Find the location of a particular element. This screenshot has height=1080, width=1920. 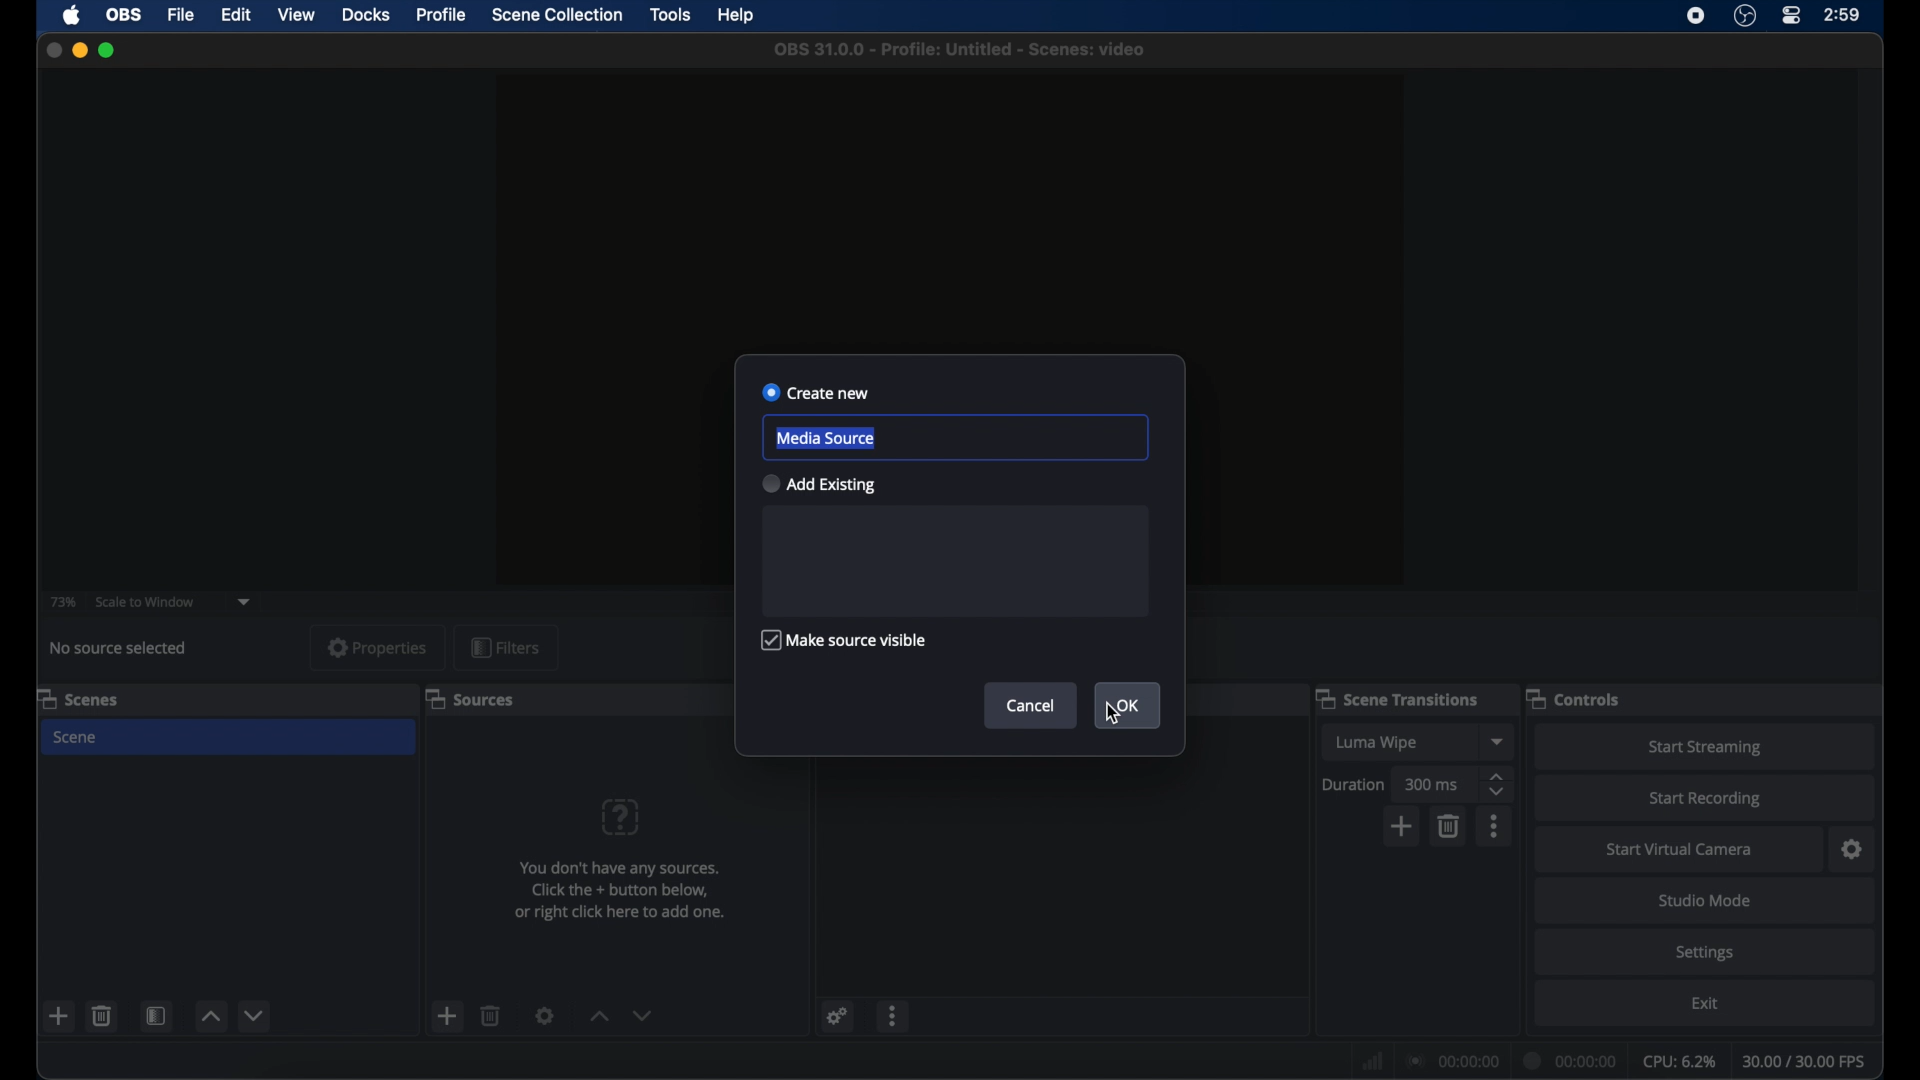

scene filters is located at coordinates (156, 1015).